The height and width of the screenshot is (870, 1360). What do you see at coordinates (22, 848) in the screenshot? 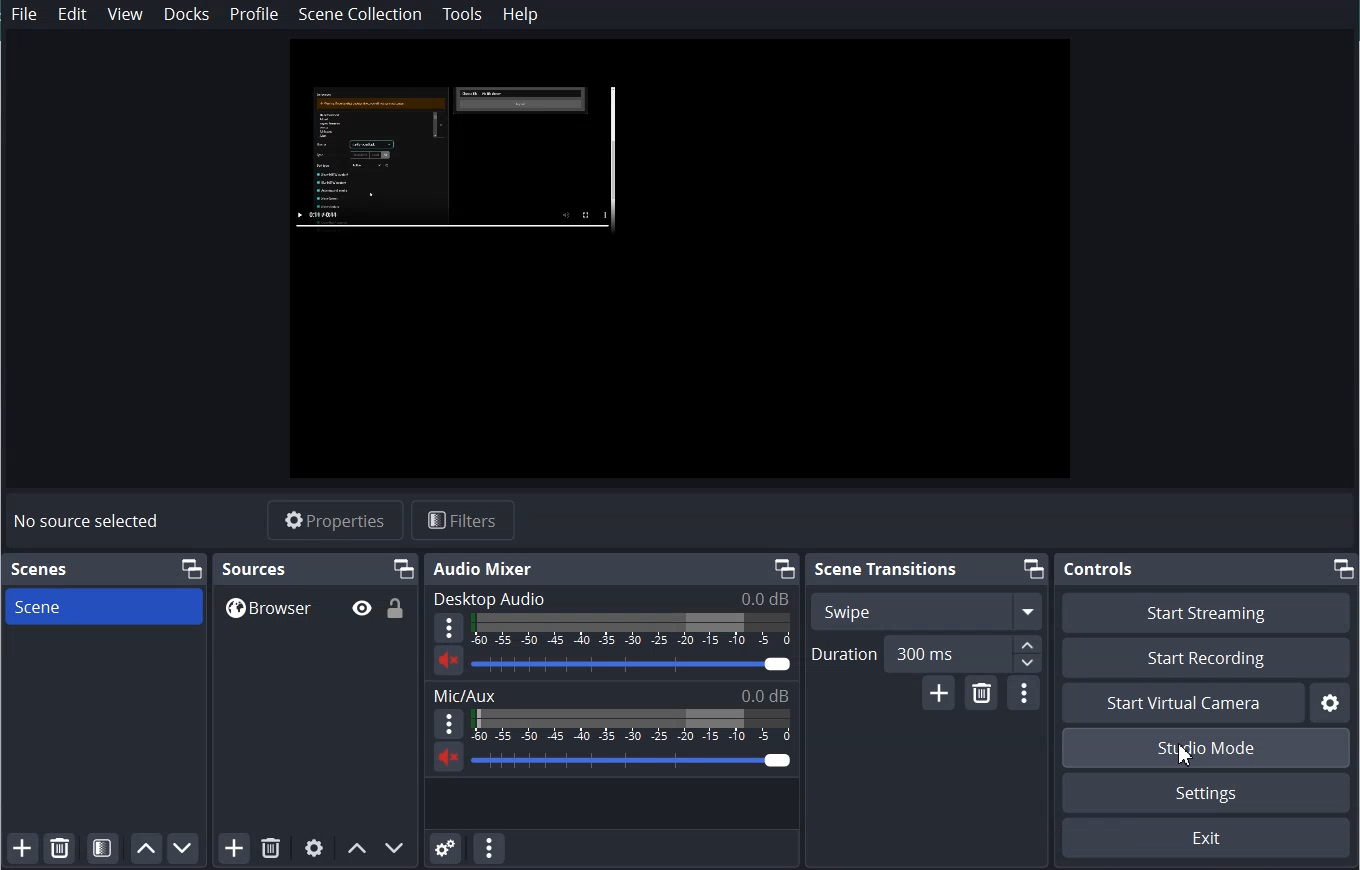
I see `Add Scene` at bounding box center [22, 848].